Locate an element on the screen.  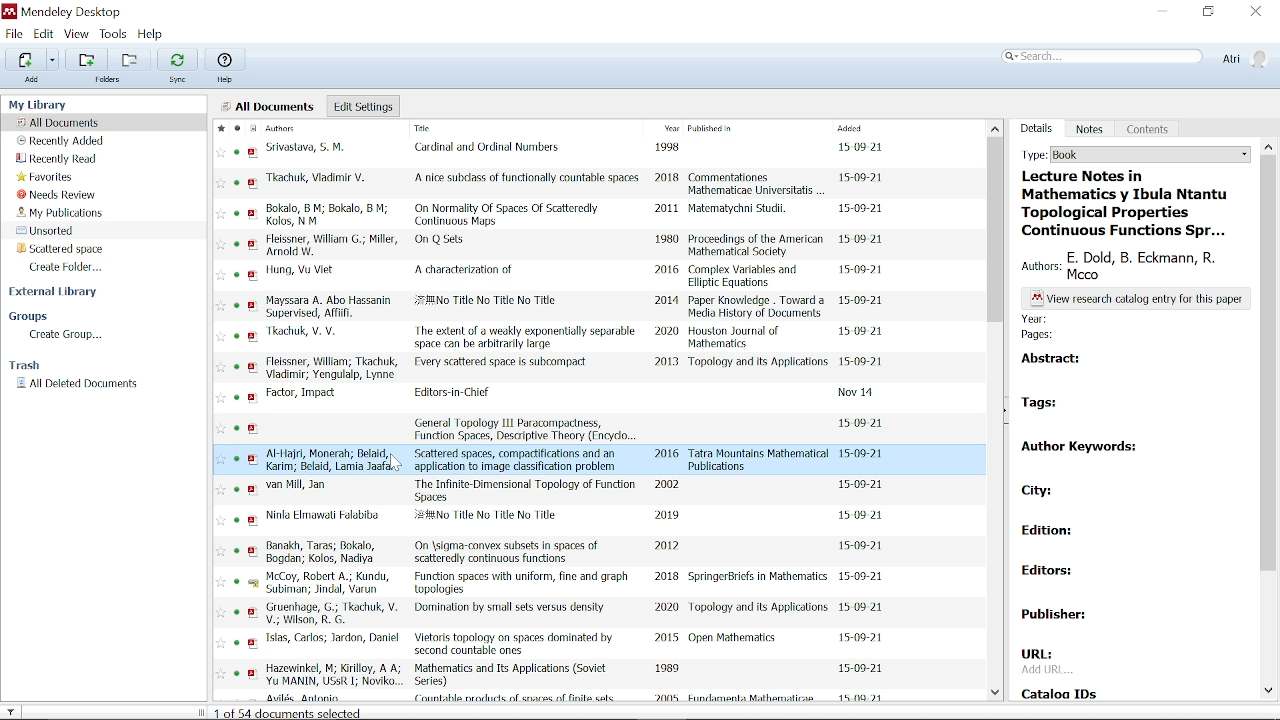
Contents is located at coordinates (1149, 128).